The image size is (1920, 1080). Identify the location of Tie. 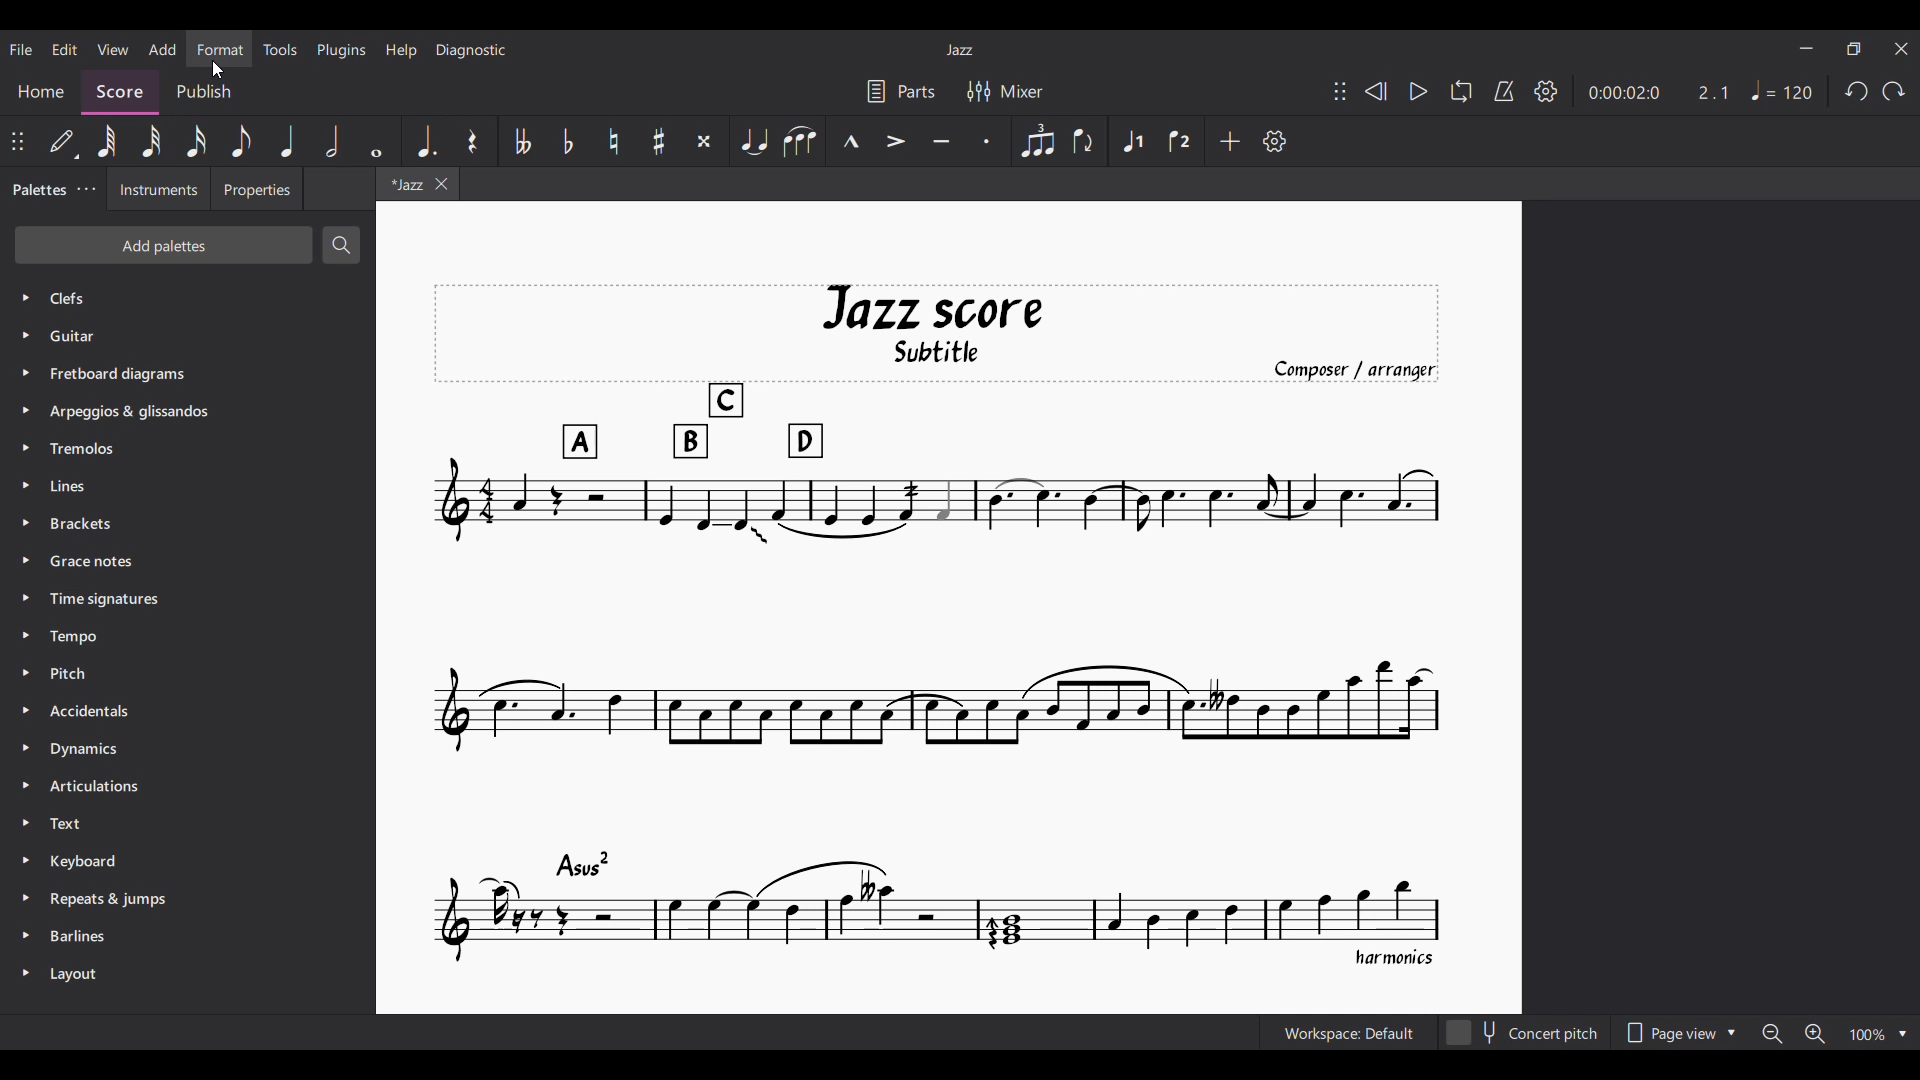
(754, 141).